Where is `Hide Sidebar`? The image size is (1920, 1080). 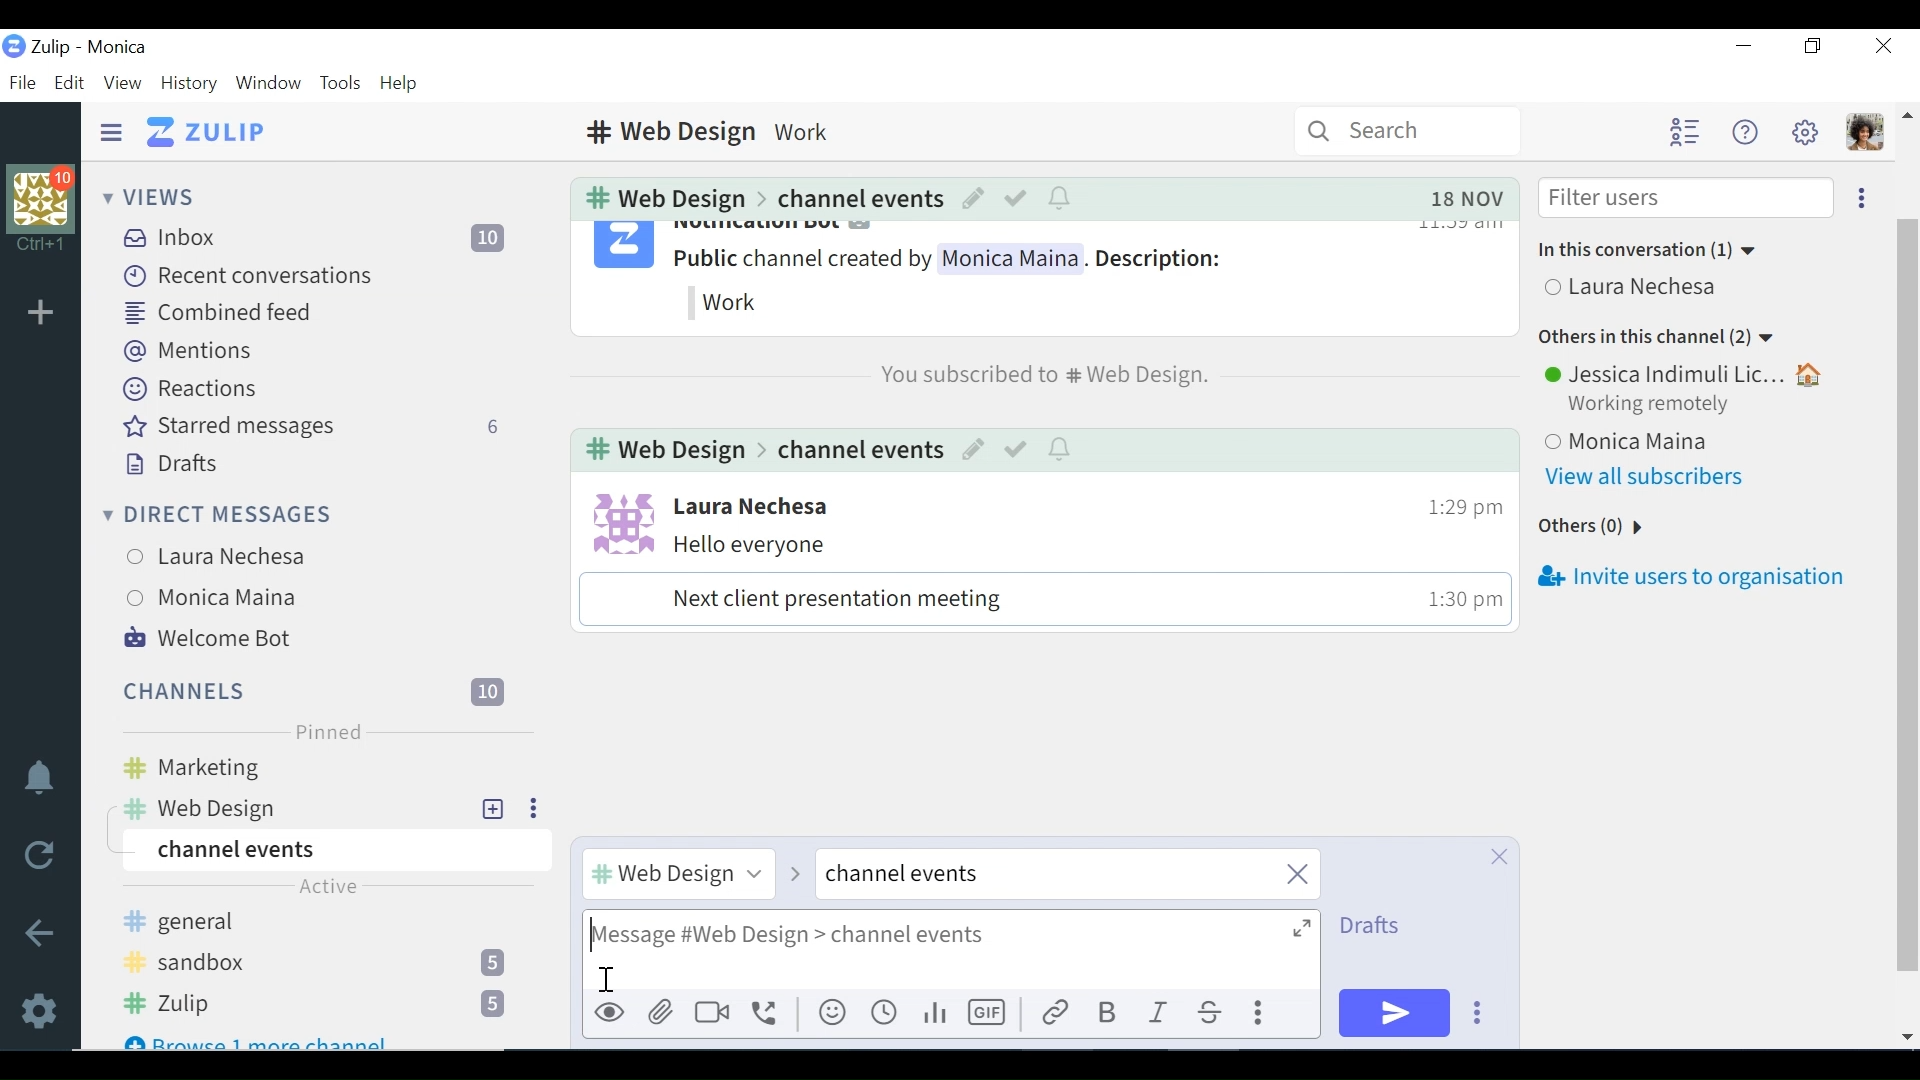 Hide Sidebar is located at coordinates (111, 131).